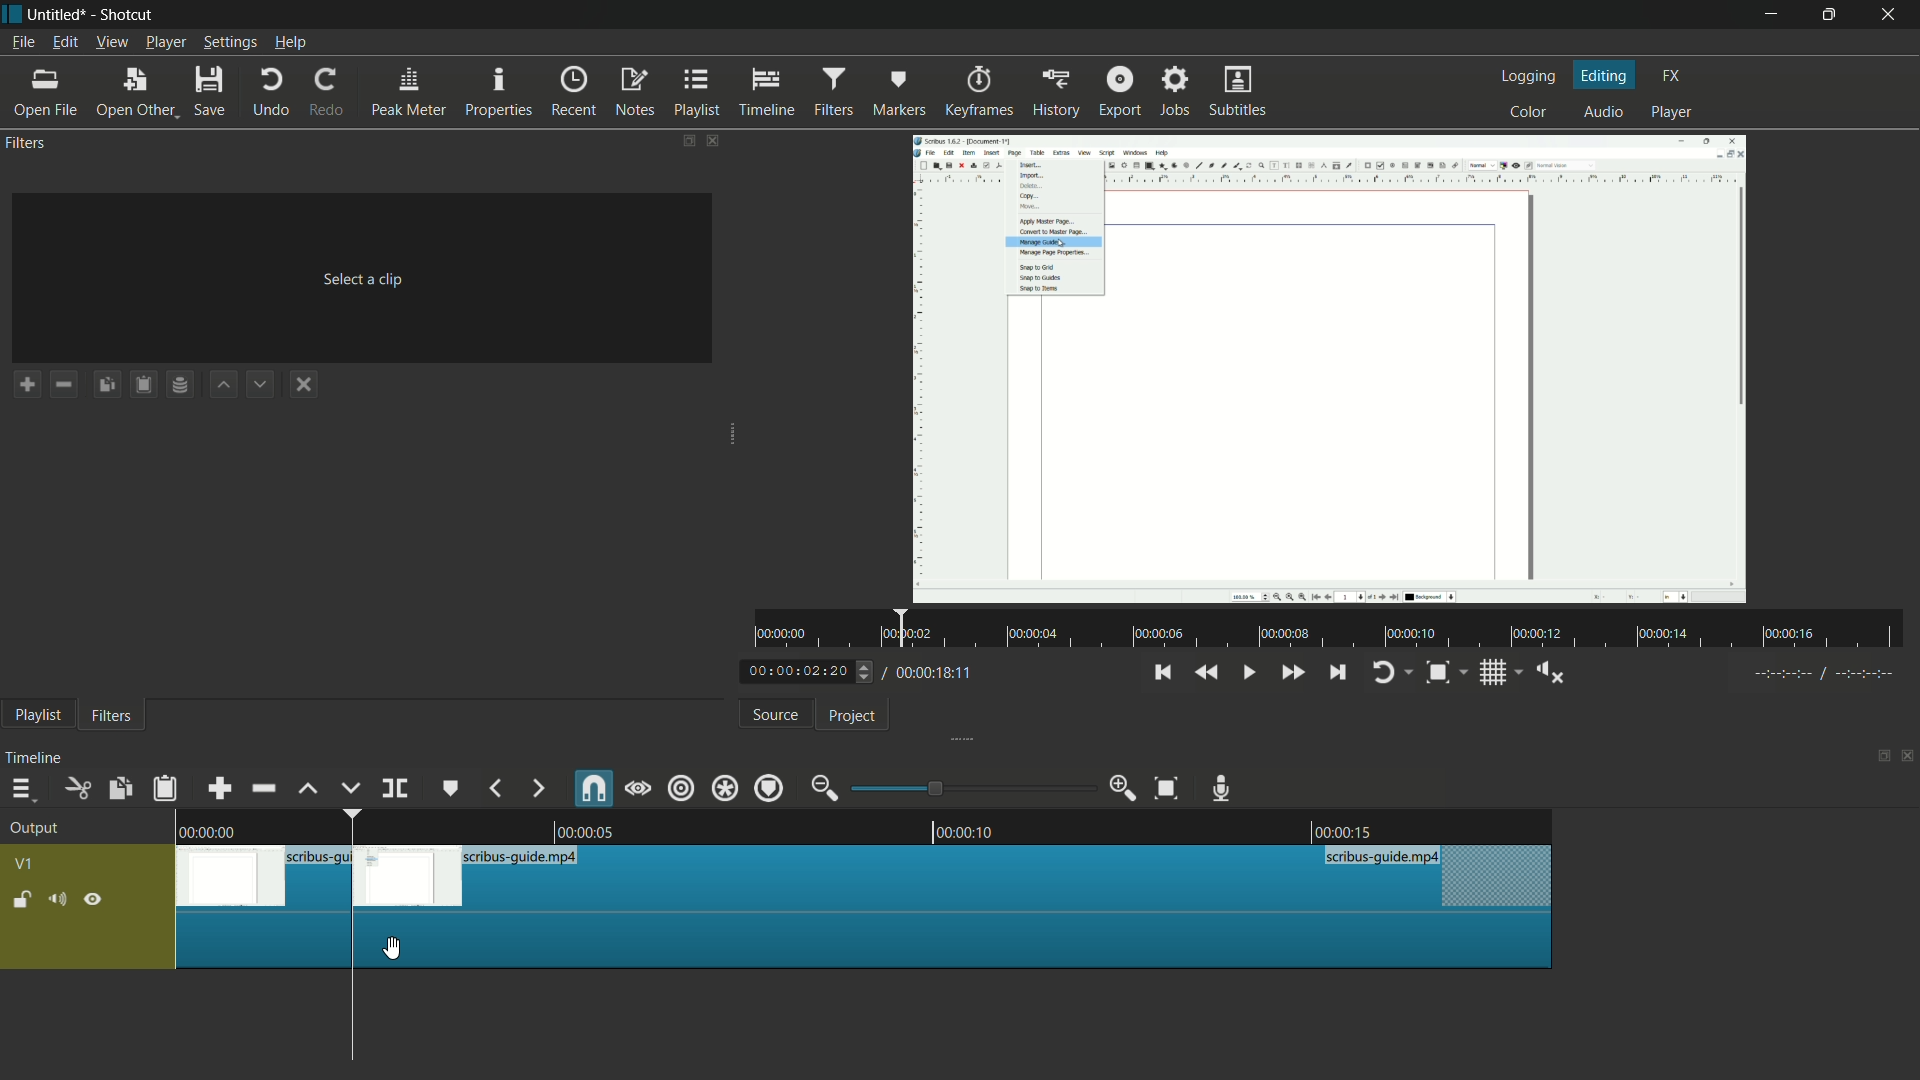  I want to click on project, so click(850, 716).